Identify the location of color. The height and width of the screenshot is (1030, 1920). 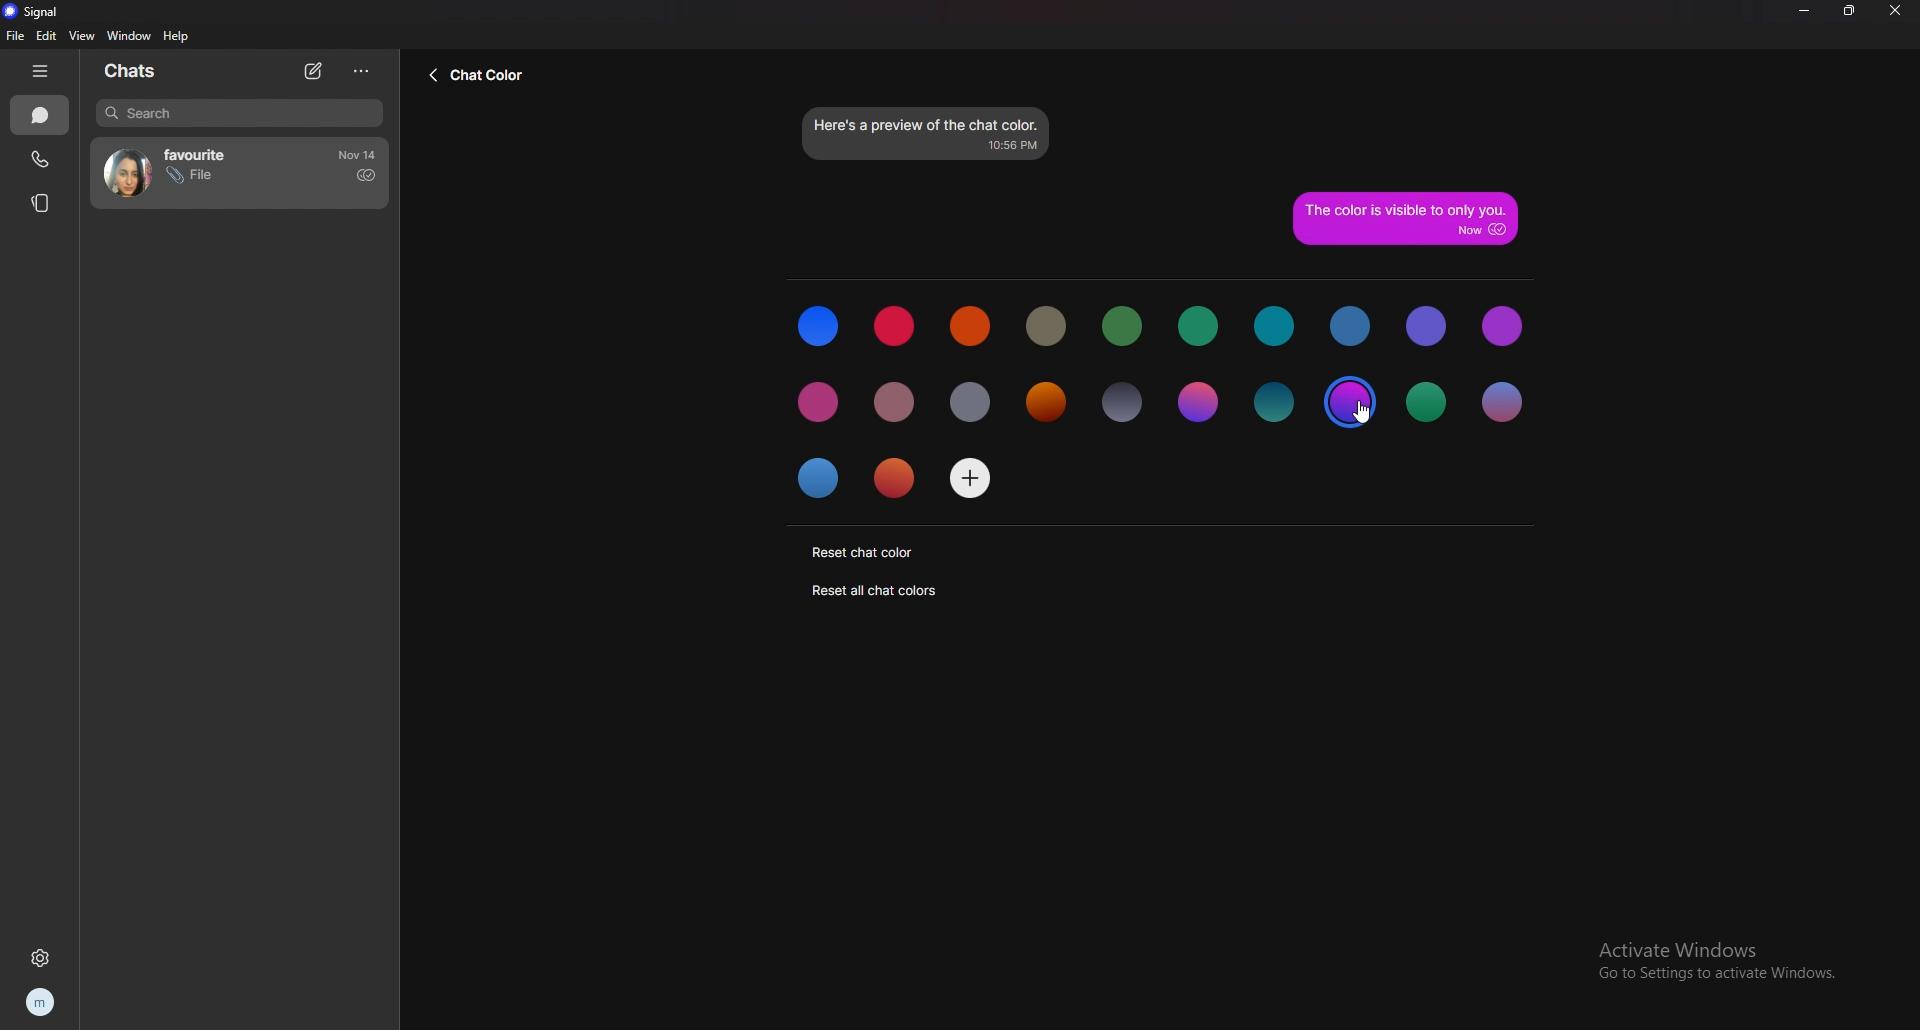
(1125, 326).